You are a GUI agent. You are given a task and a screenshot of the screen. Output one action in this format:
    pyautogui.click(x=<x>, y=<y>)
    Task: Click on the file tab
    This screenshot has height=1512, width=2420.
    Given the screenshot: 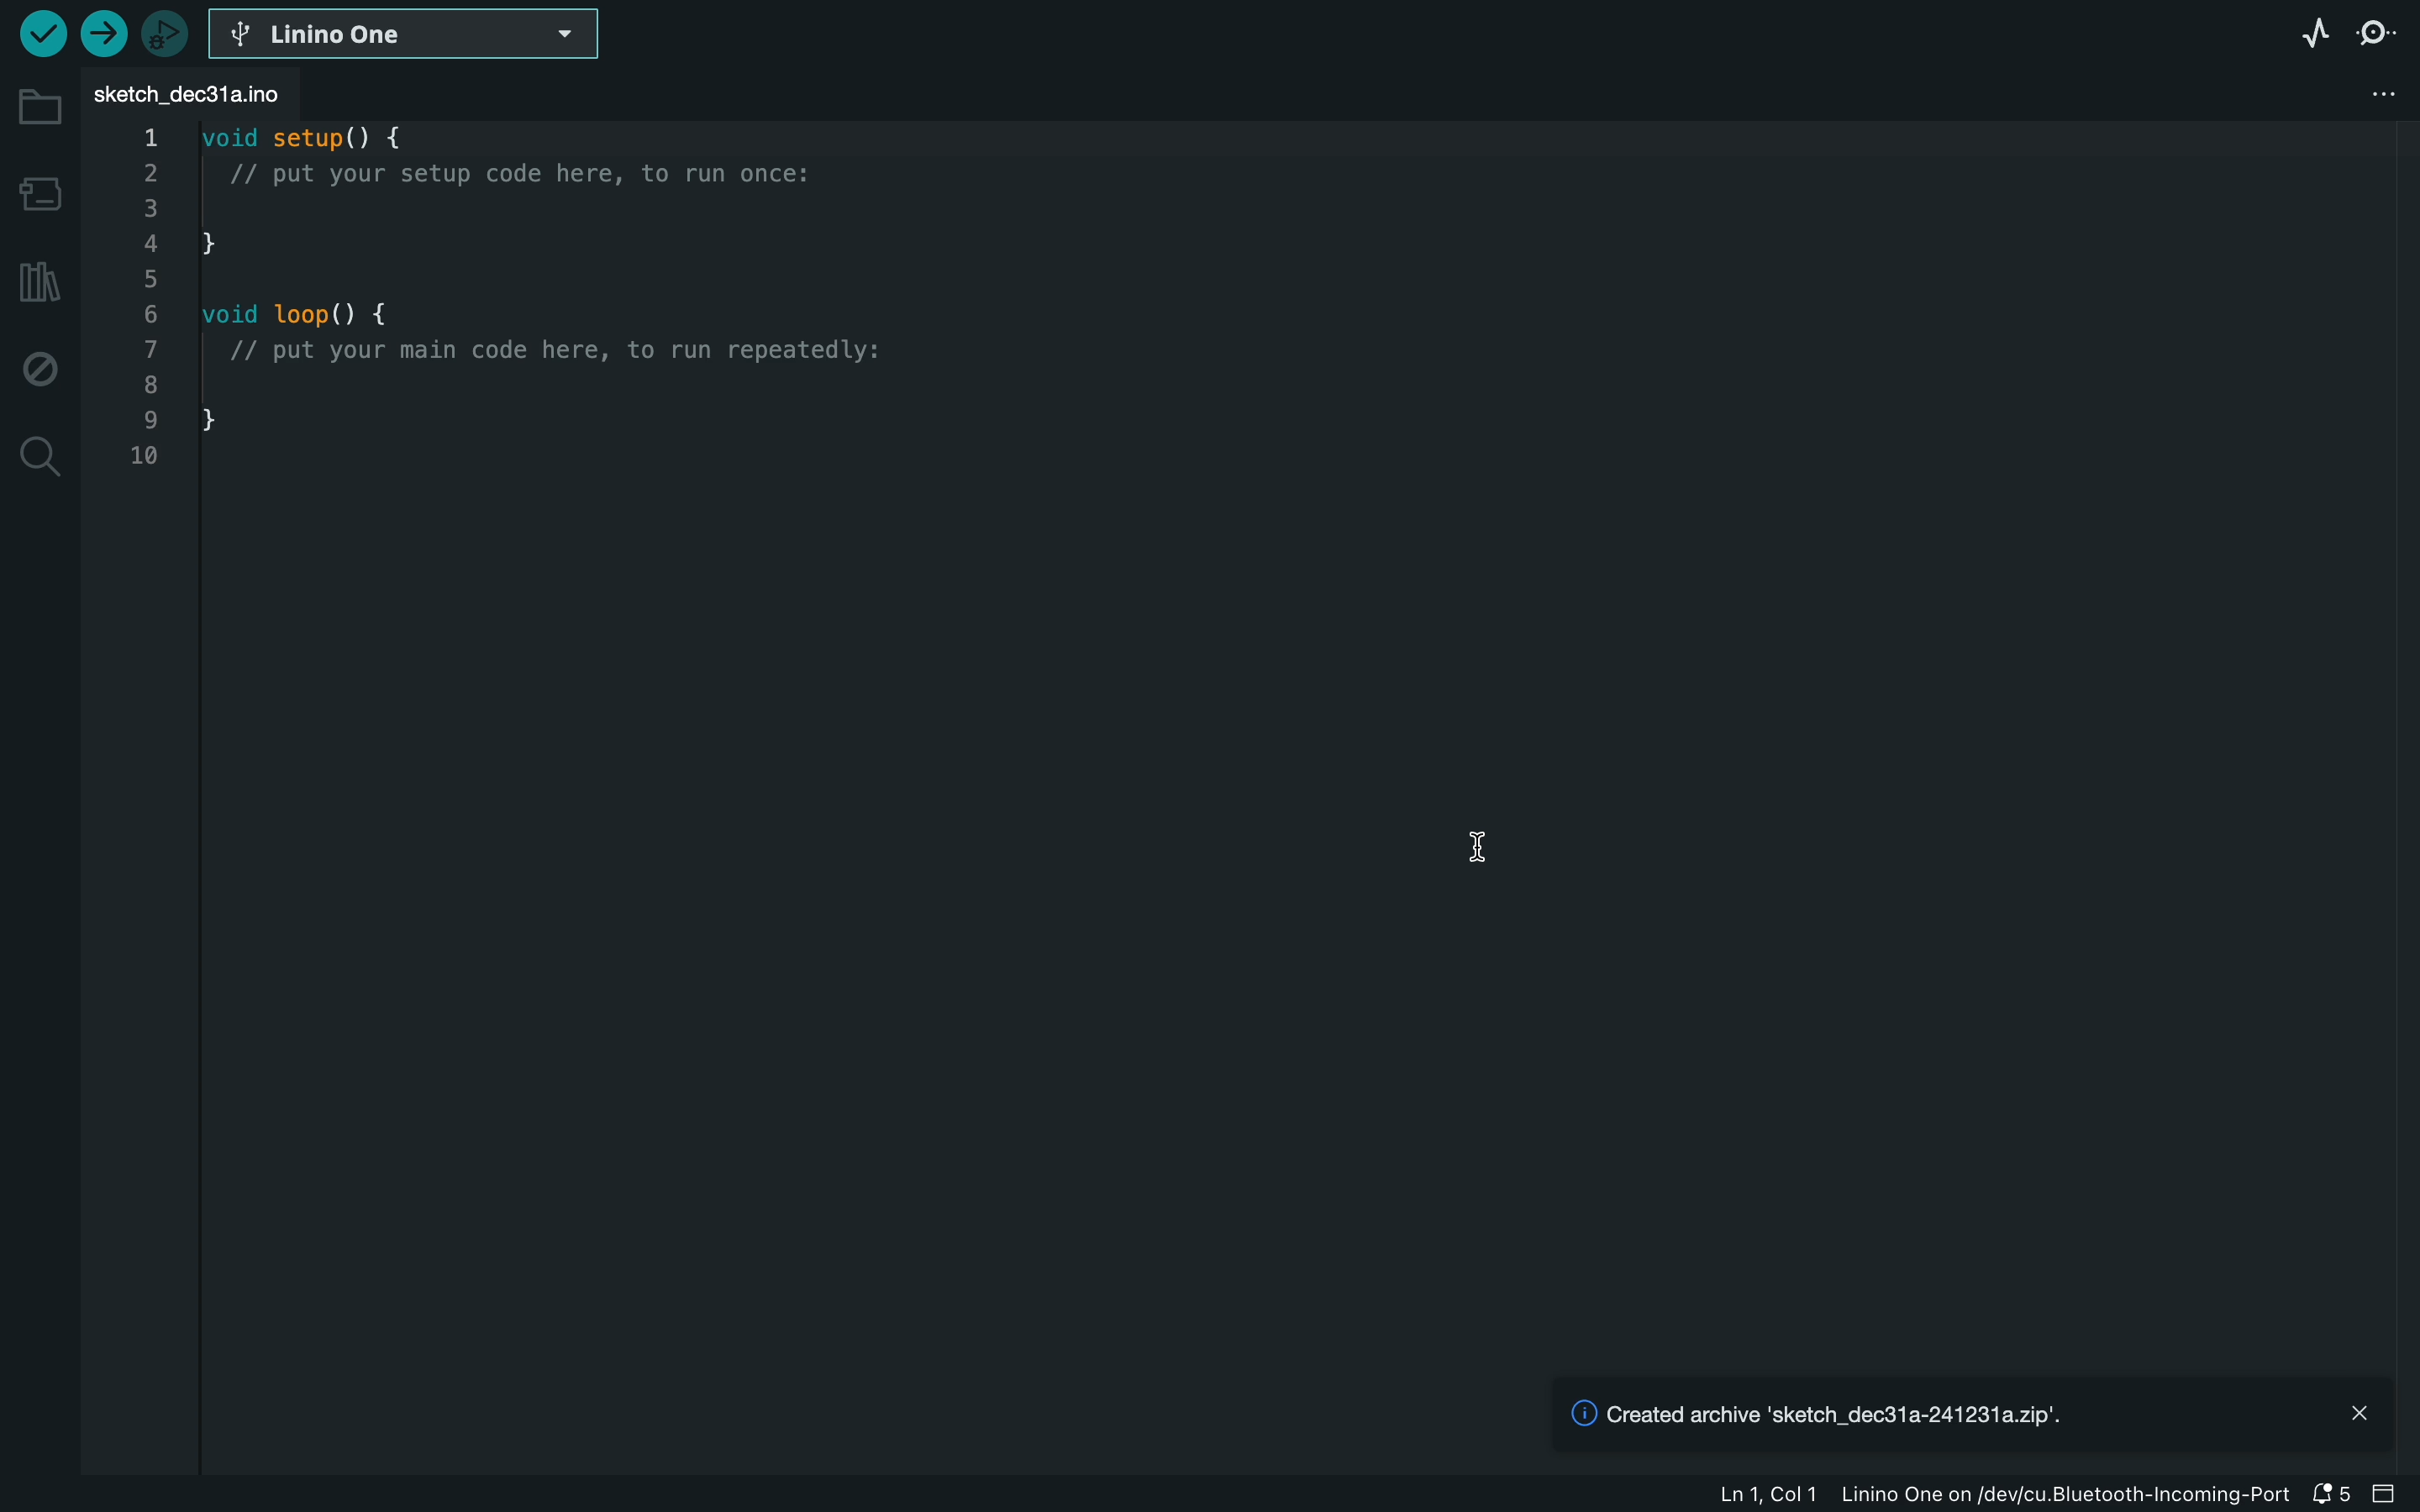 What is the action you would take?
    pyautogui.click(x=200, y=94)
    